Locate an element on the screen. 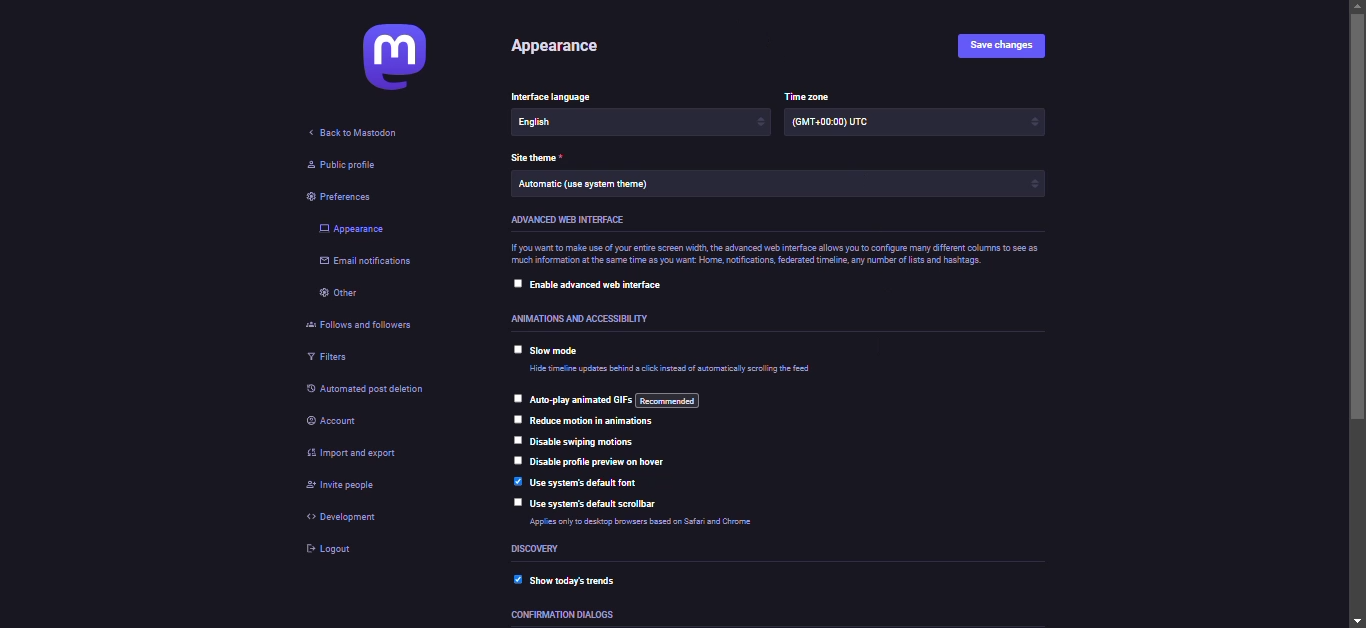 Image resolution: width=1366 pixels, height=628 pixels. invite people is located at coordinates (339, 489).